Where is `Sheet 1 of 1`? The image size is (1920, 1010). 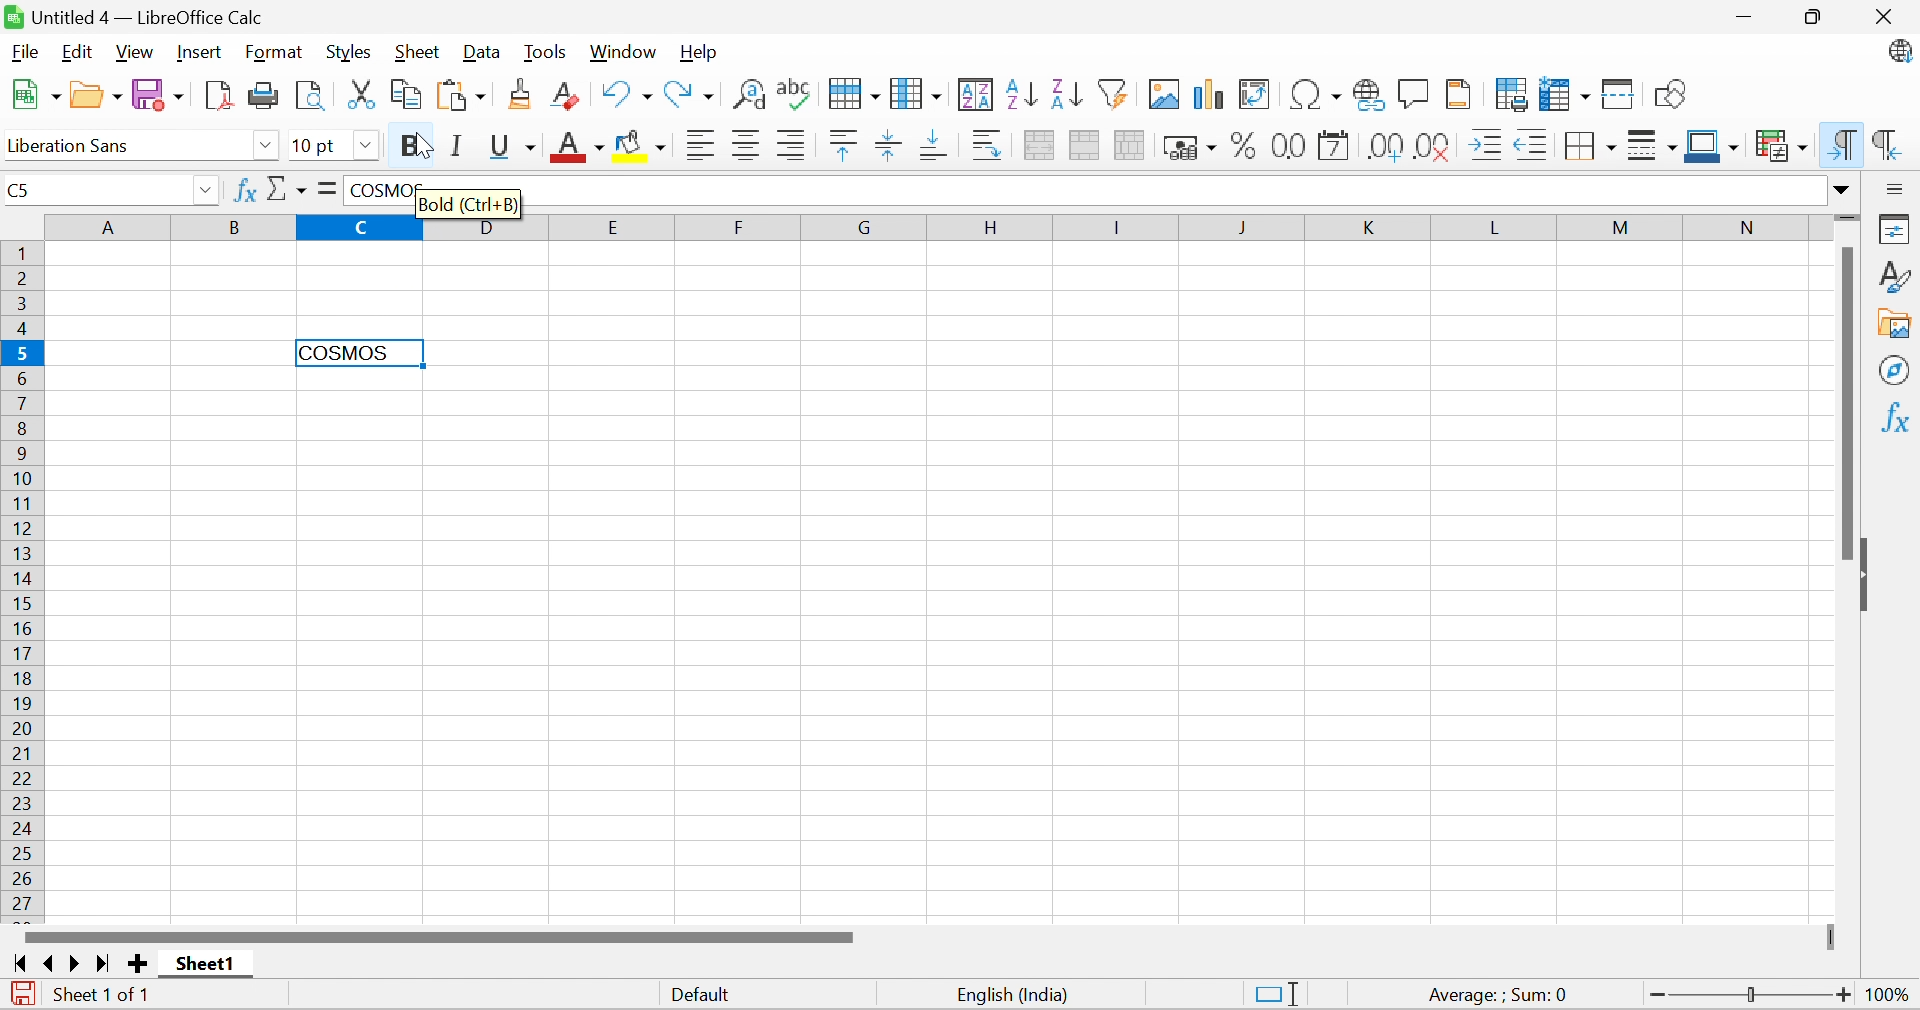
Sheet 1 of 1 is located at coordinates (104, 996).